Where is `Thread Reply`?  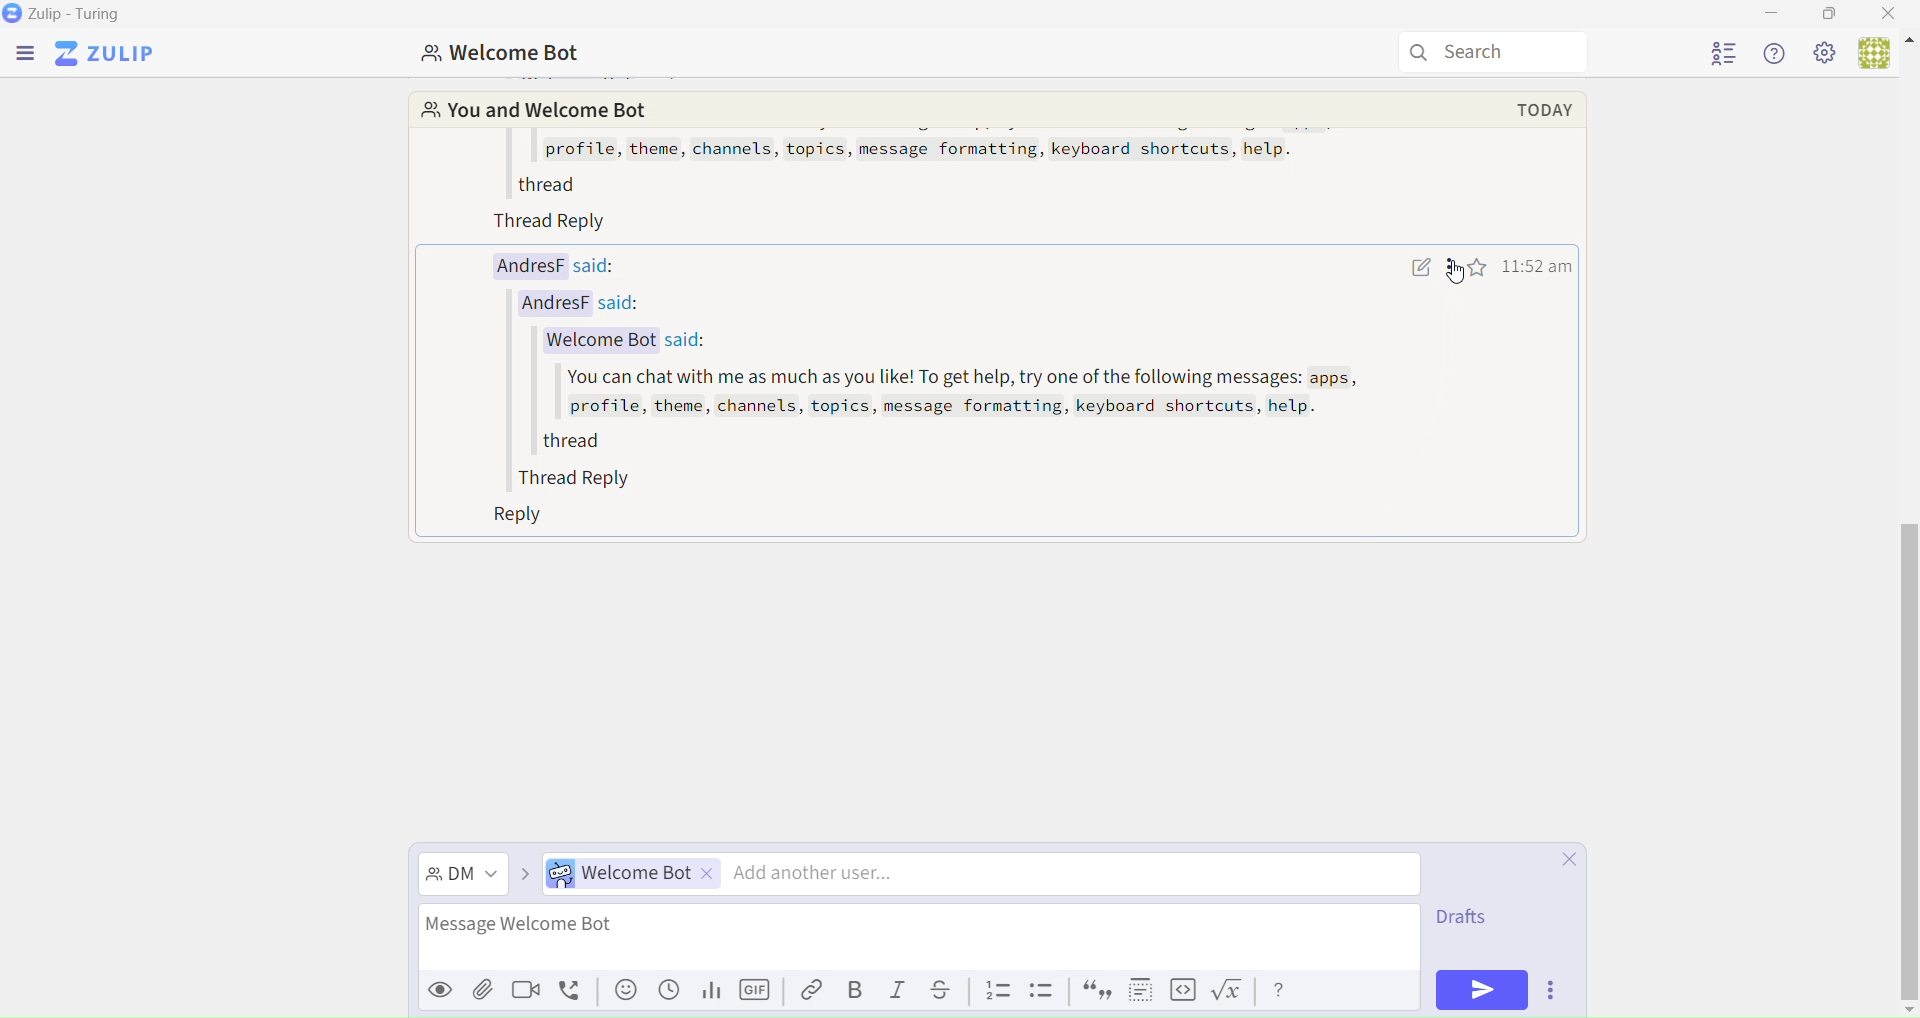
Thread Reply is located at coordinates (559, 225).